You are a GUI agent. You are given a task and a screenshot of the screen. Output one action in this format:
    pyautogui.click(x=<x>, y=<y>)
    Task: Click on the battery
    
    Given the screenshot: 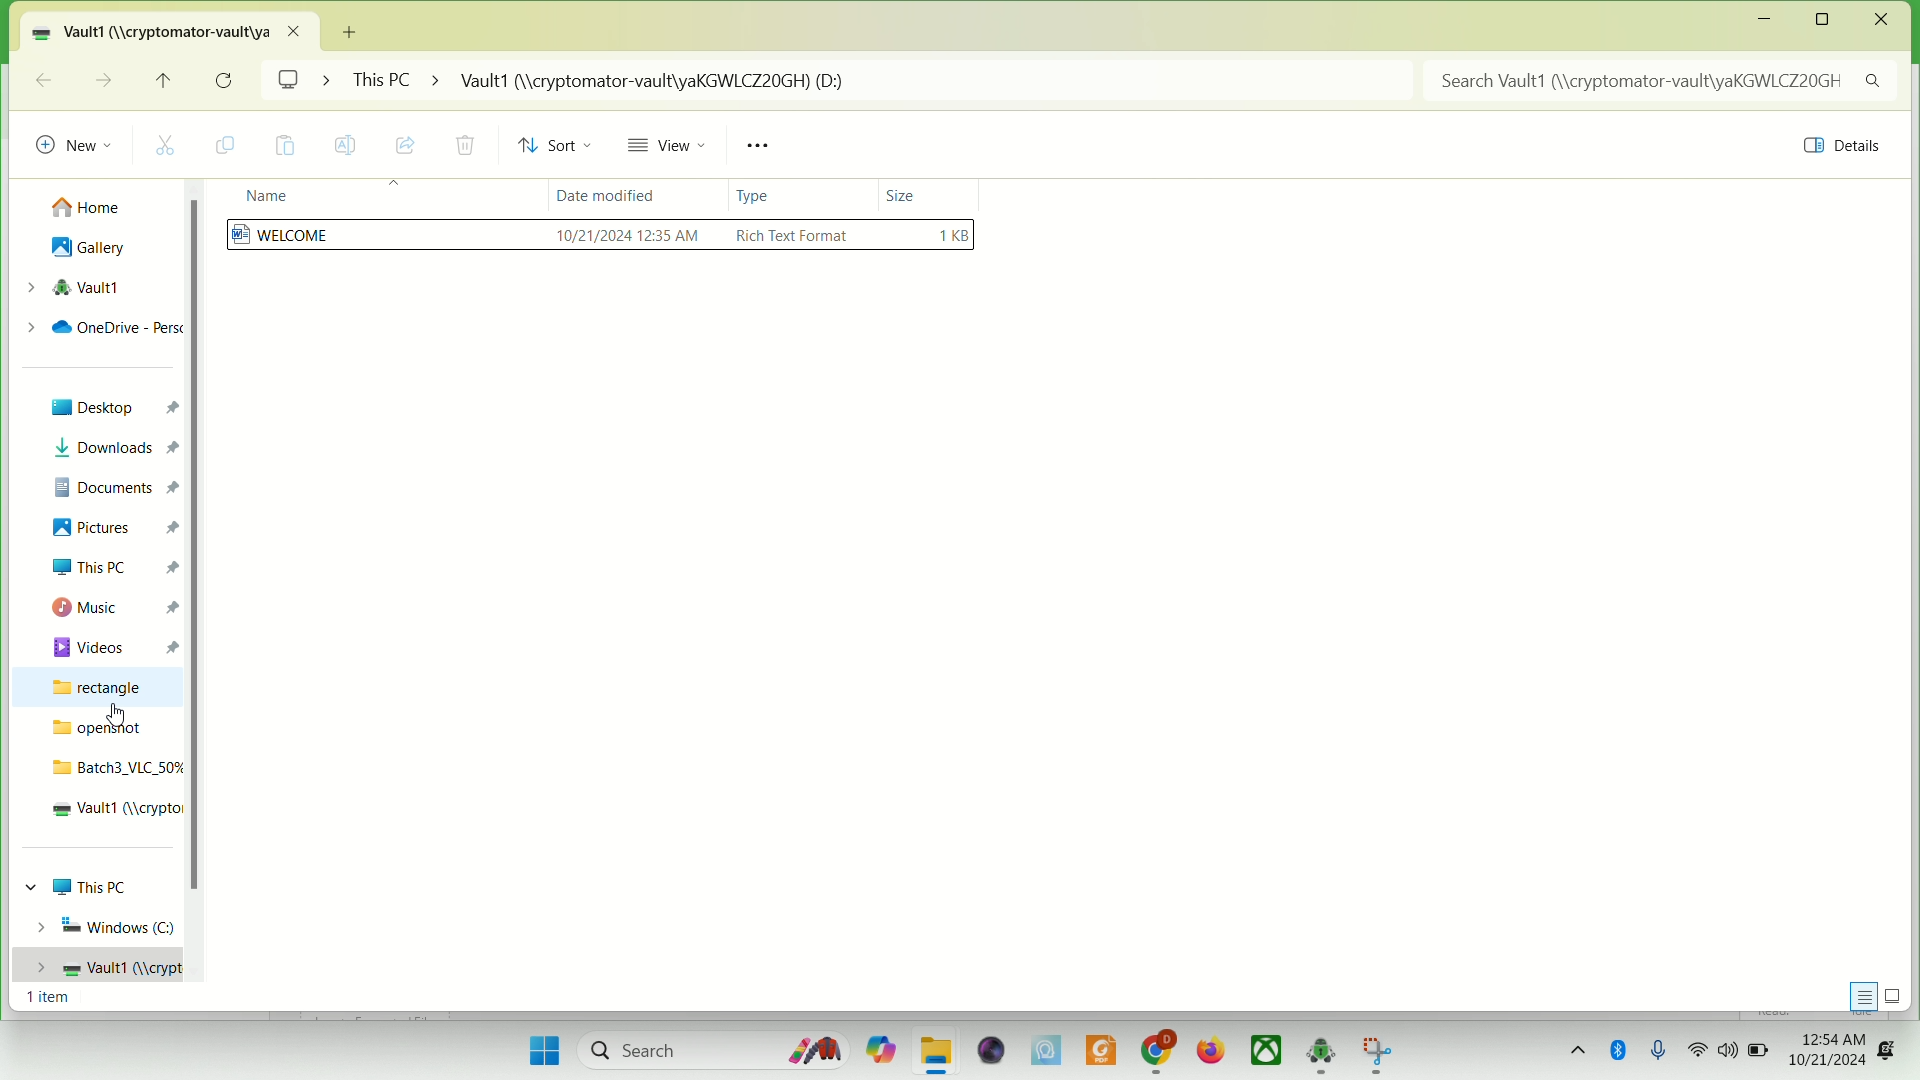 What is the action you would take?
    pyautogui.click(x=1759, y=1051)
    